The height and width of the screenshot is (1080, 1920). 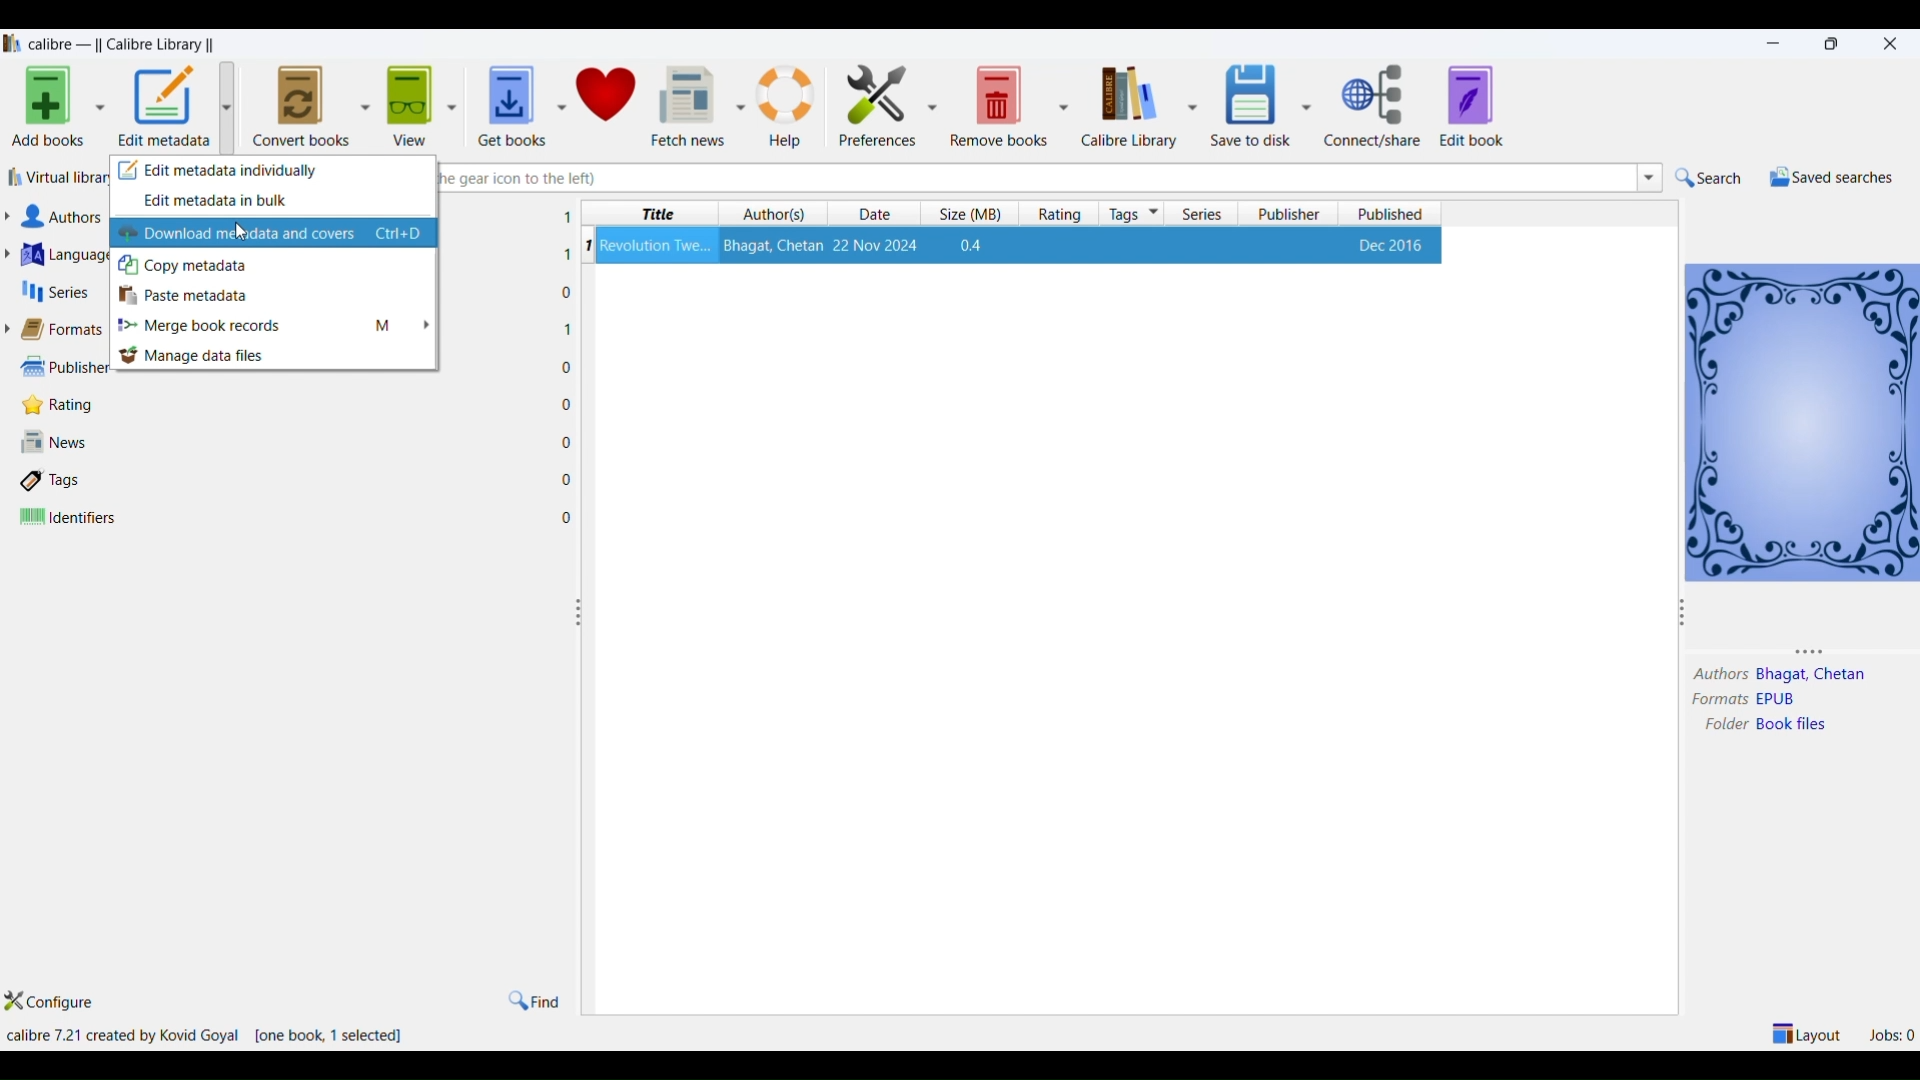 What do you see at coordinates (56, 292) in the screenshot?
I see `series and number of series` at bounding box center [56, 292].